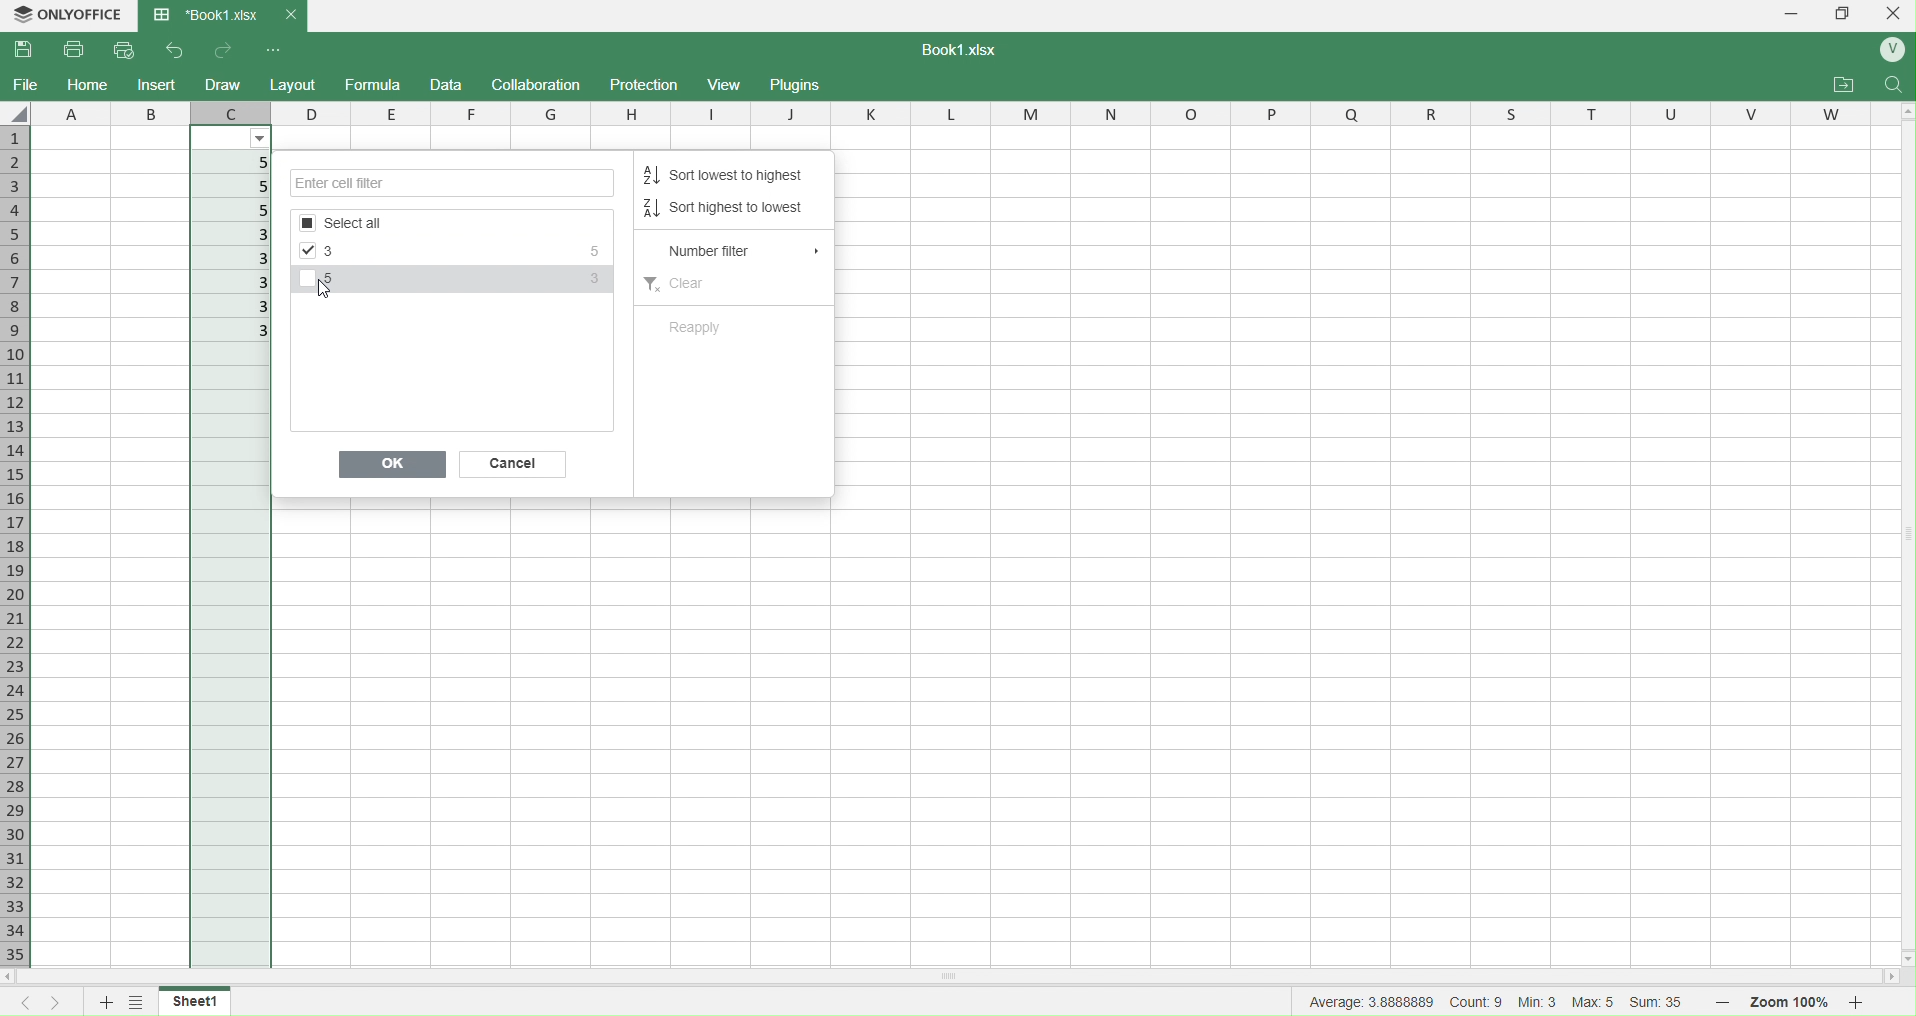  Describe the element at coordinates (1904, 959) in the screenshot. I see `scroll down` at that location.